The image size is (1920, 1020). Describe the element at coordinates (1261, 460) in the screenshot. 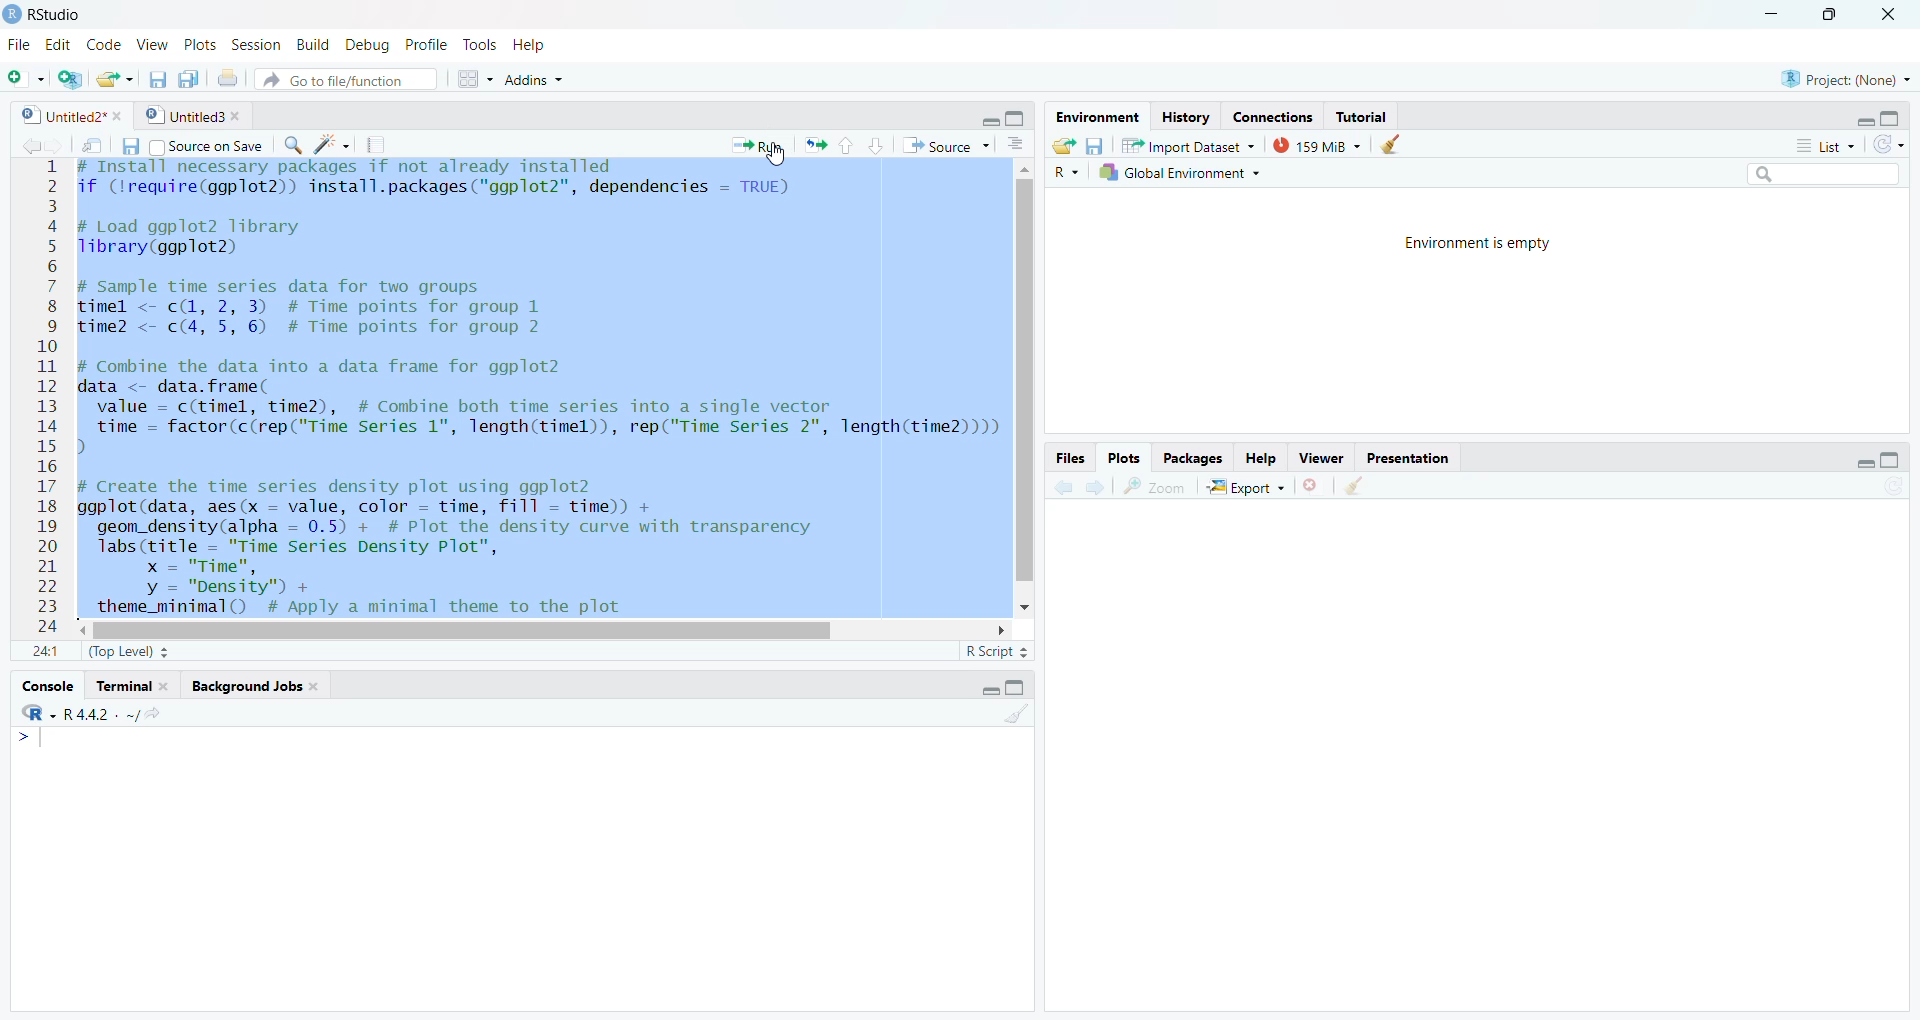

I see `Help` at that location.